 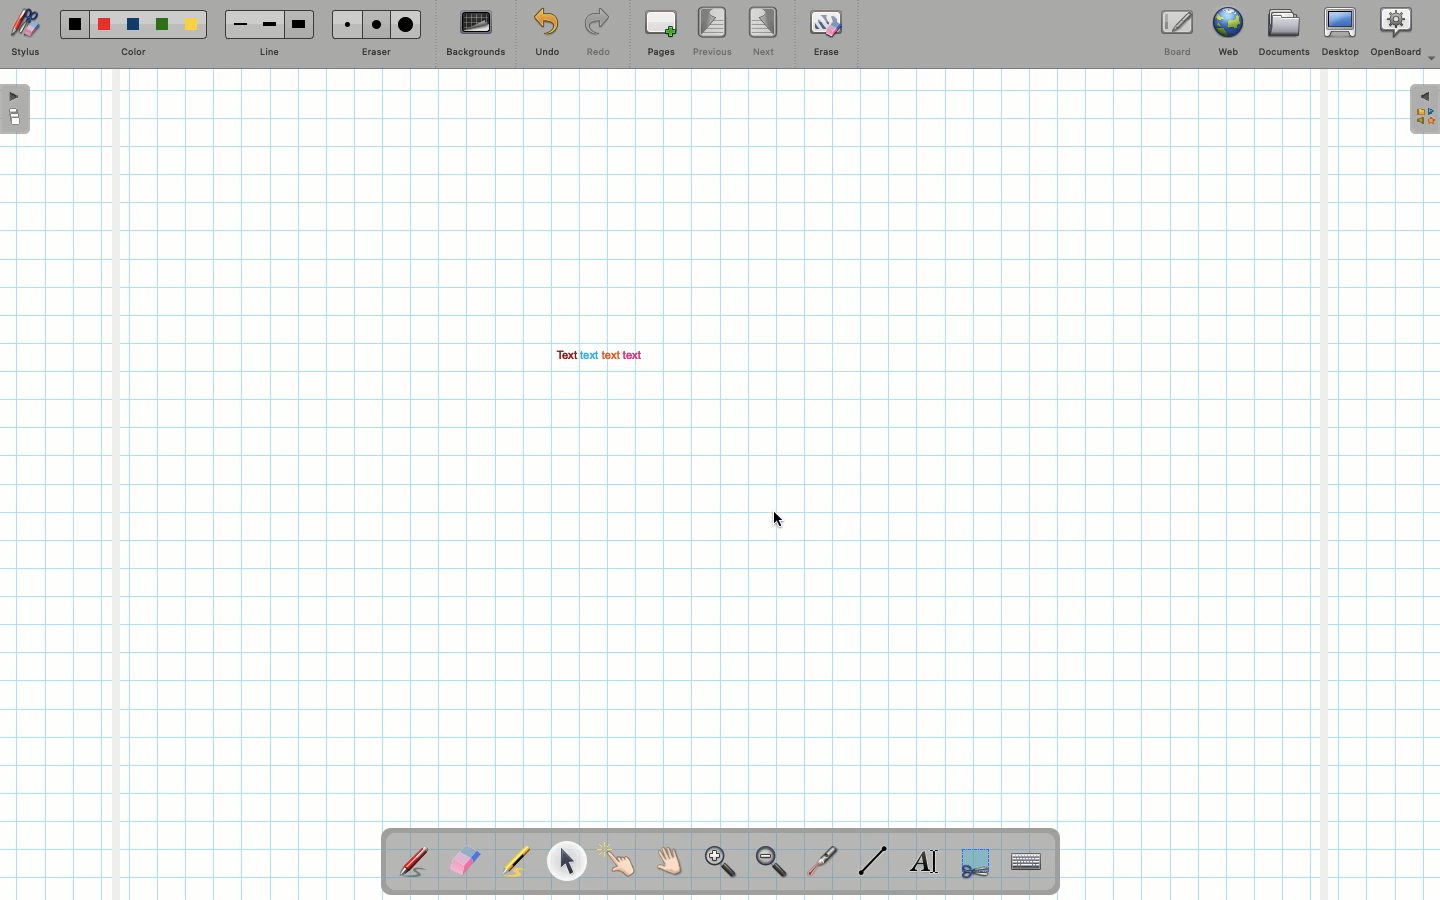 What do you see at coordinates (269, 53) in the screenshot?
I see `Line` at bounding box center [269, 53].